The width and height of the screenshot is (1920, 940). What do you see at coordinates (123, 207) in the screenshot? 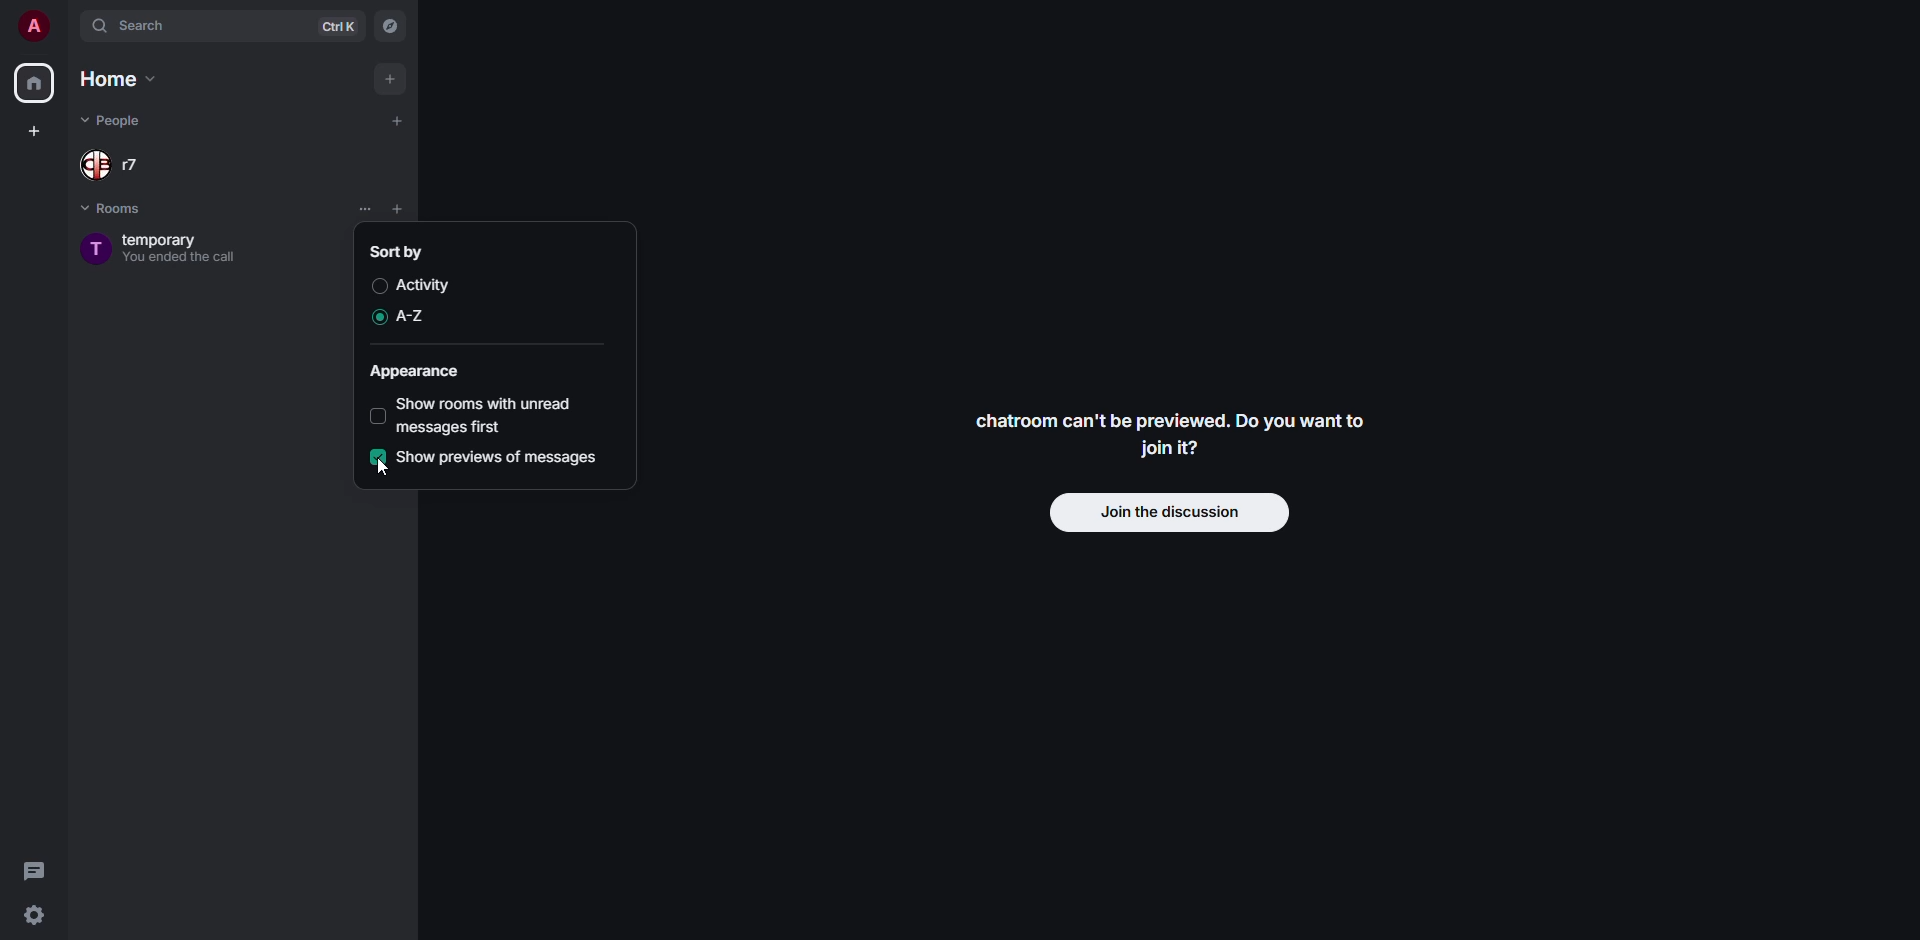
I see `rooms` at bounding box center [123, 207].